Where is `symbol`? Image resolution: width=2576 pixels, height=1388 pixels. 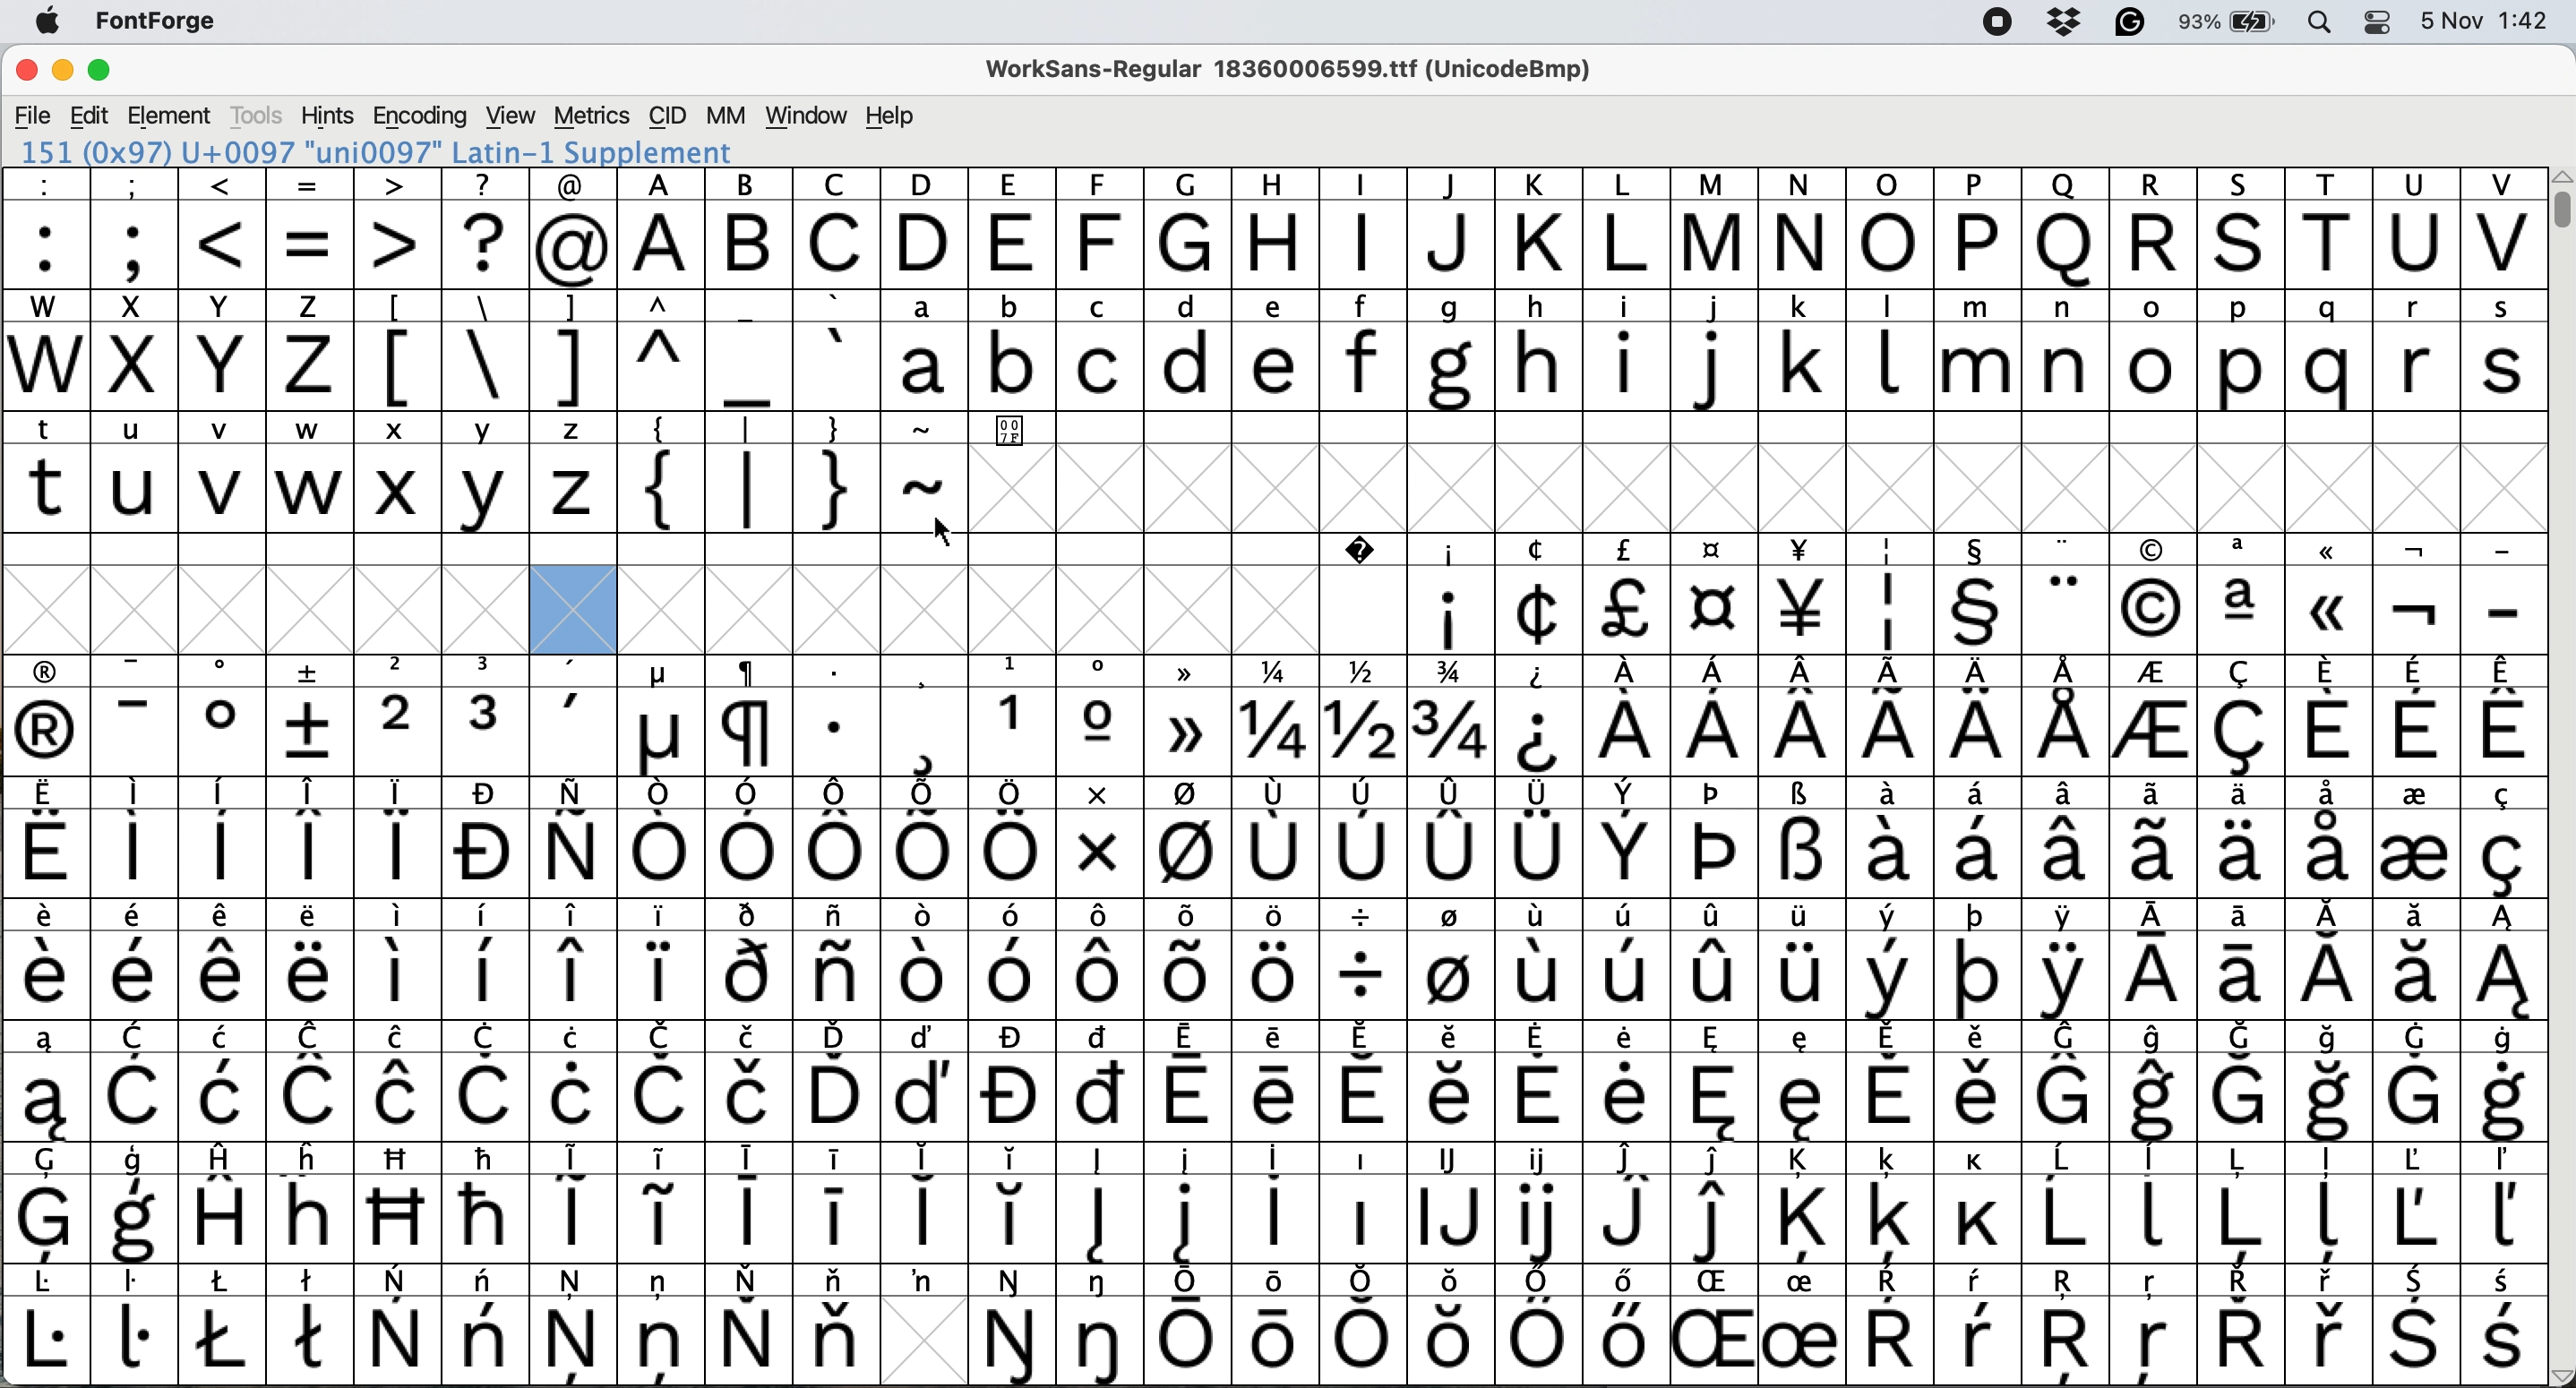
symbol is located at coordinates (135, 1323).